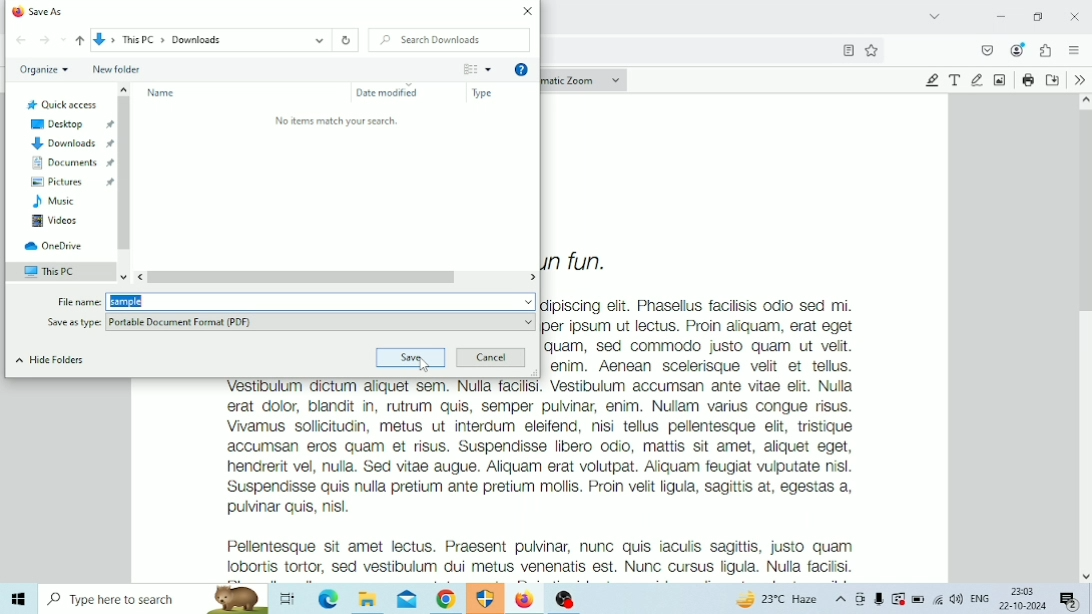  What do you see at coordinates (123, 175) in the screenshot?
I see `Vertical scrollbar` at bounding box center [123, 175].